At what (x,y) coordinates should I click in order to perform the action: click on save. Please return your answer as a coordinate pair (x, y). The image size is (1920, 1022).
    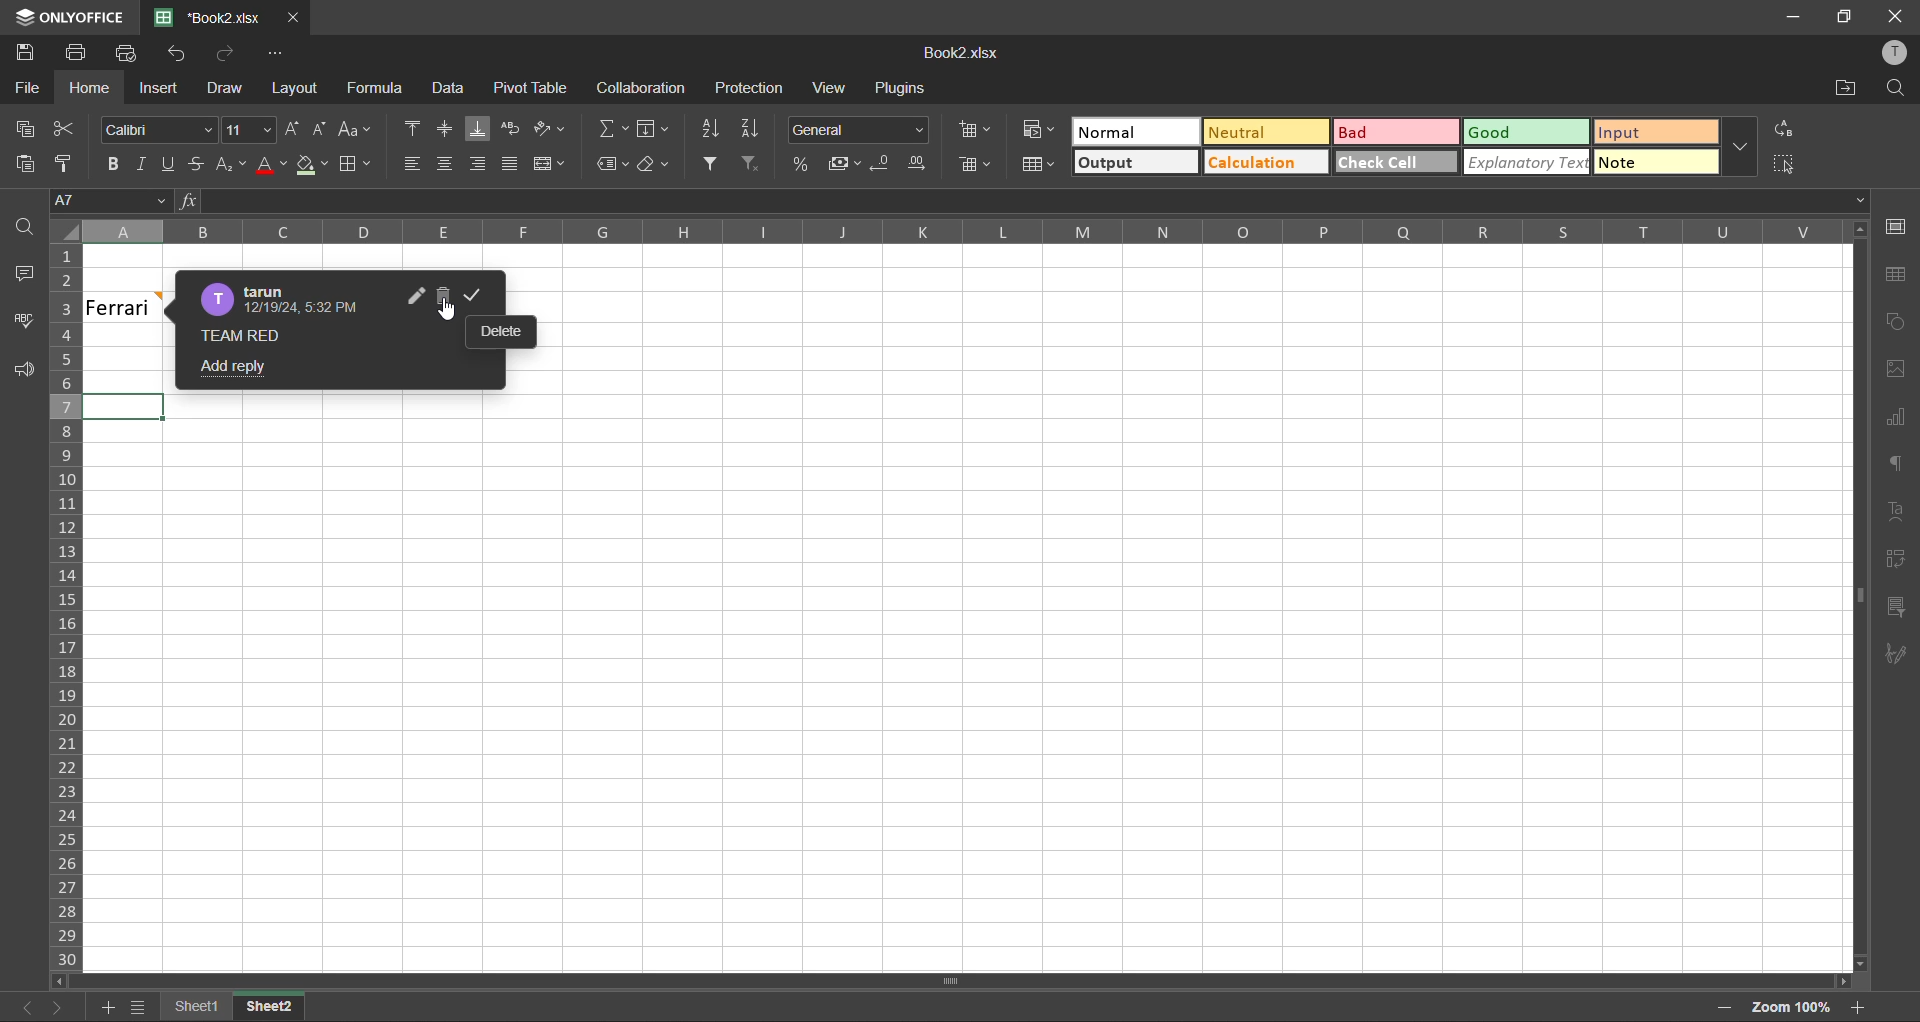
    Looking at the image, I should click on (22, 53).